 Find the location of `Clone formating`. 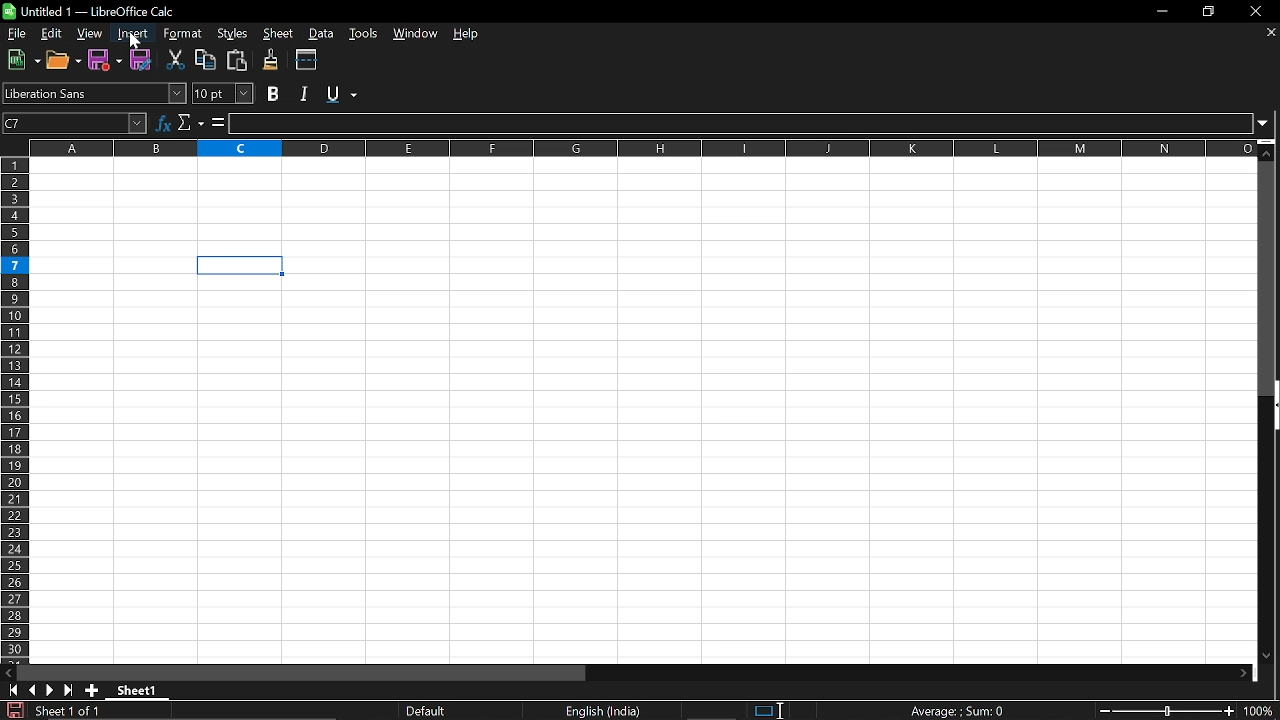

Clone formating is located at coordinates (270, 60).